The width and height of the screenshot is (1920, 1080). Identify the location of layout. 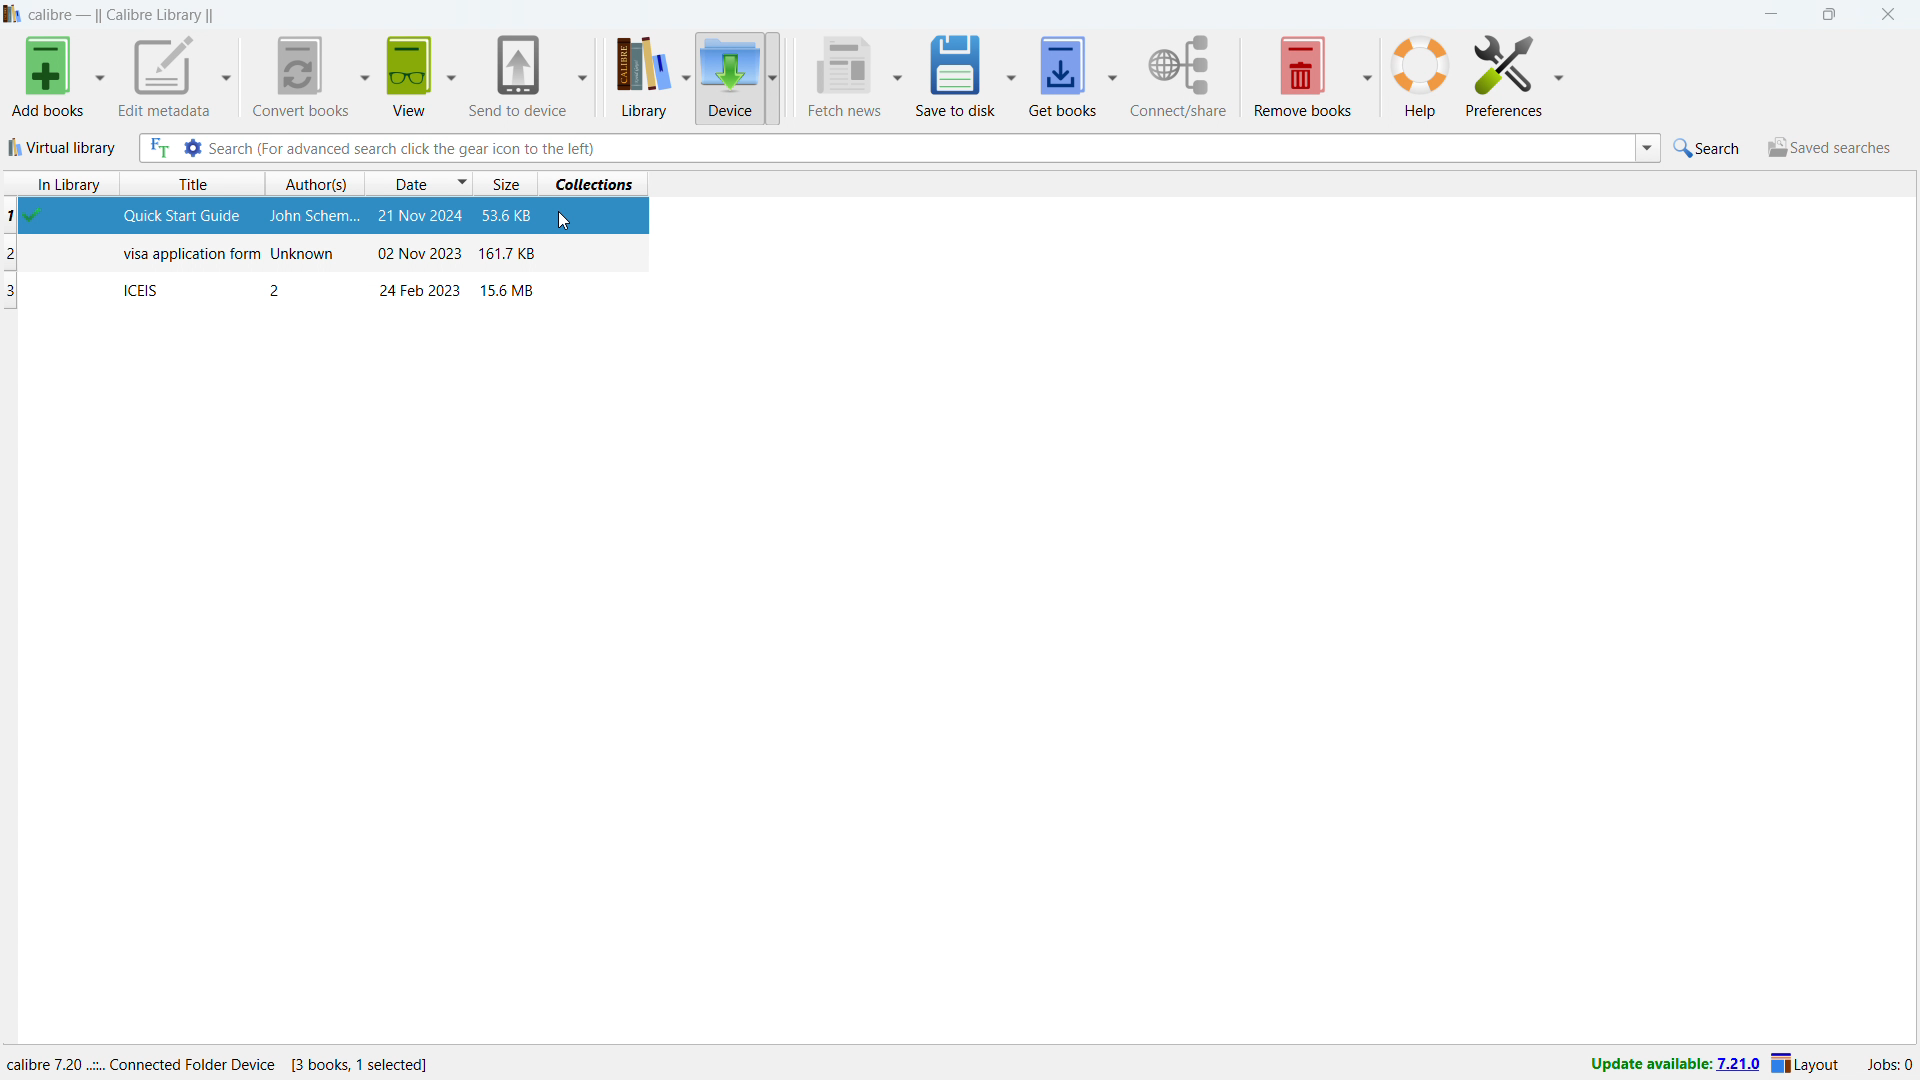
(1808, 1064).